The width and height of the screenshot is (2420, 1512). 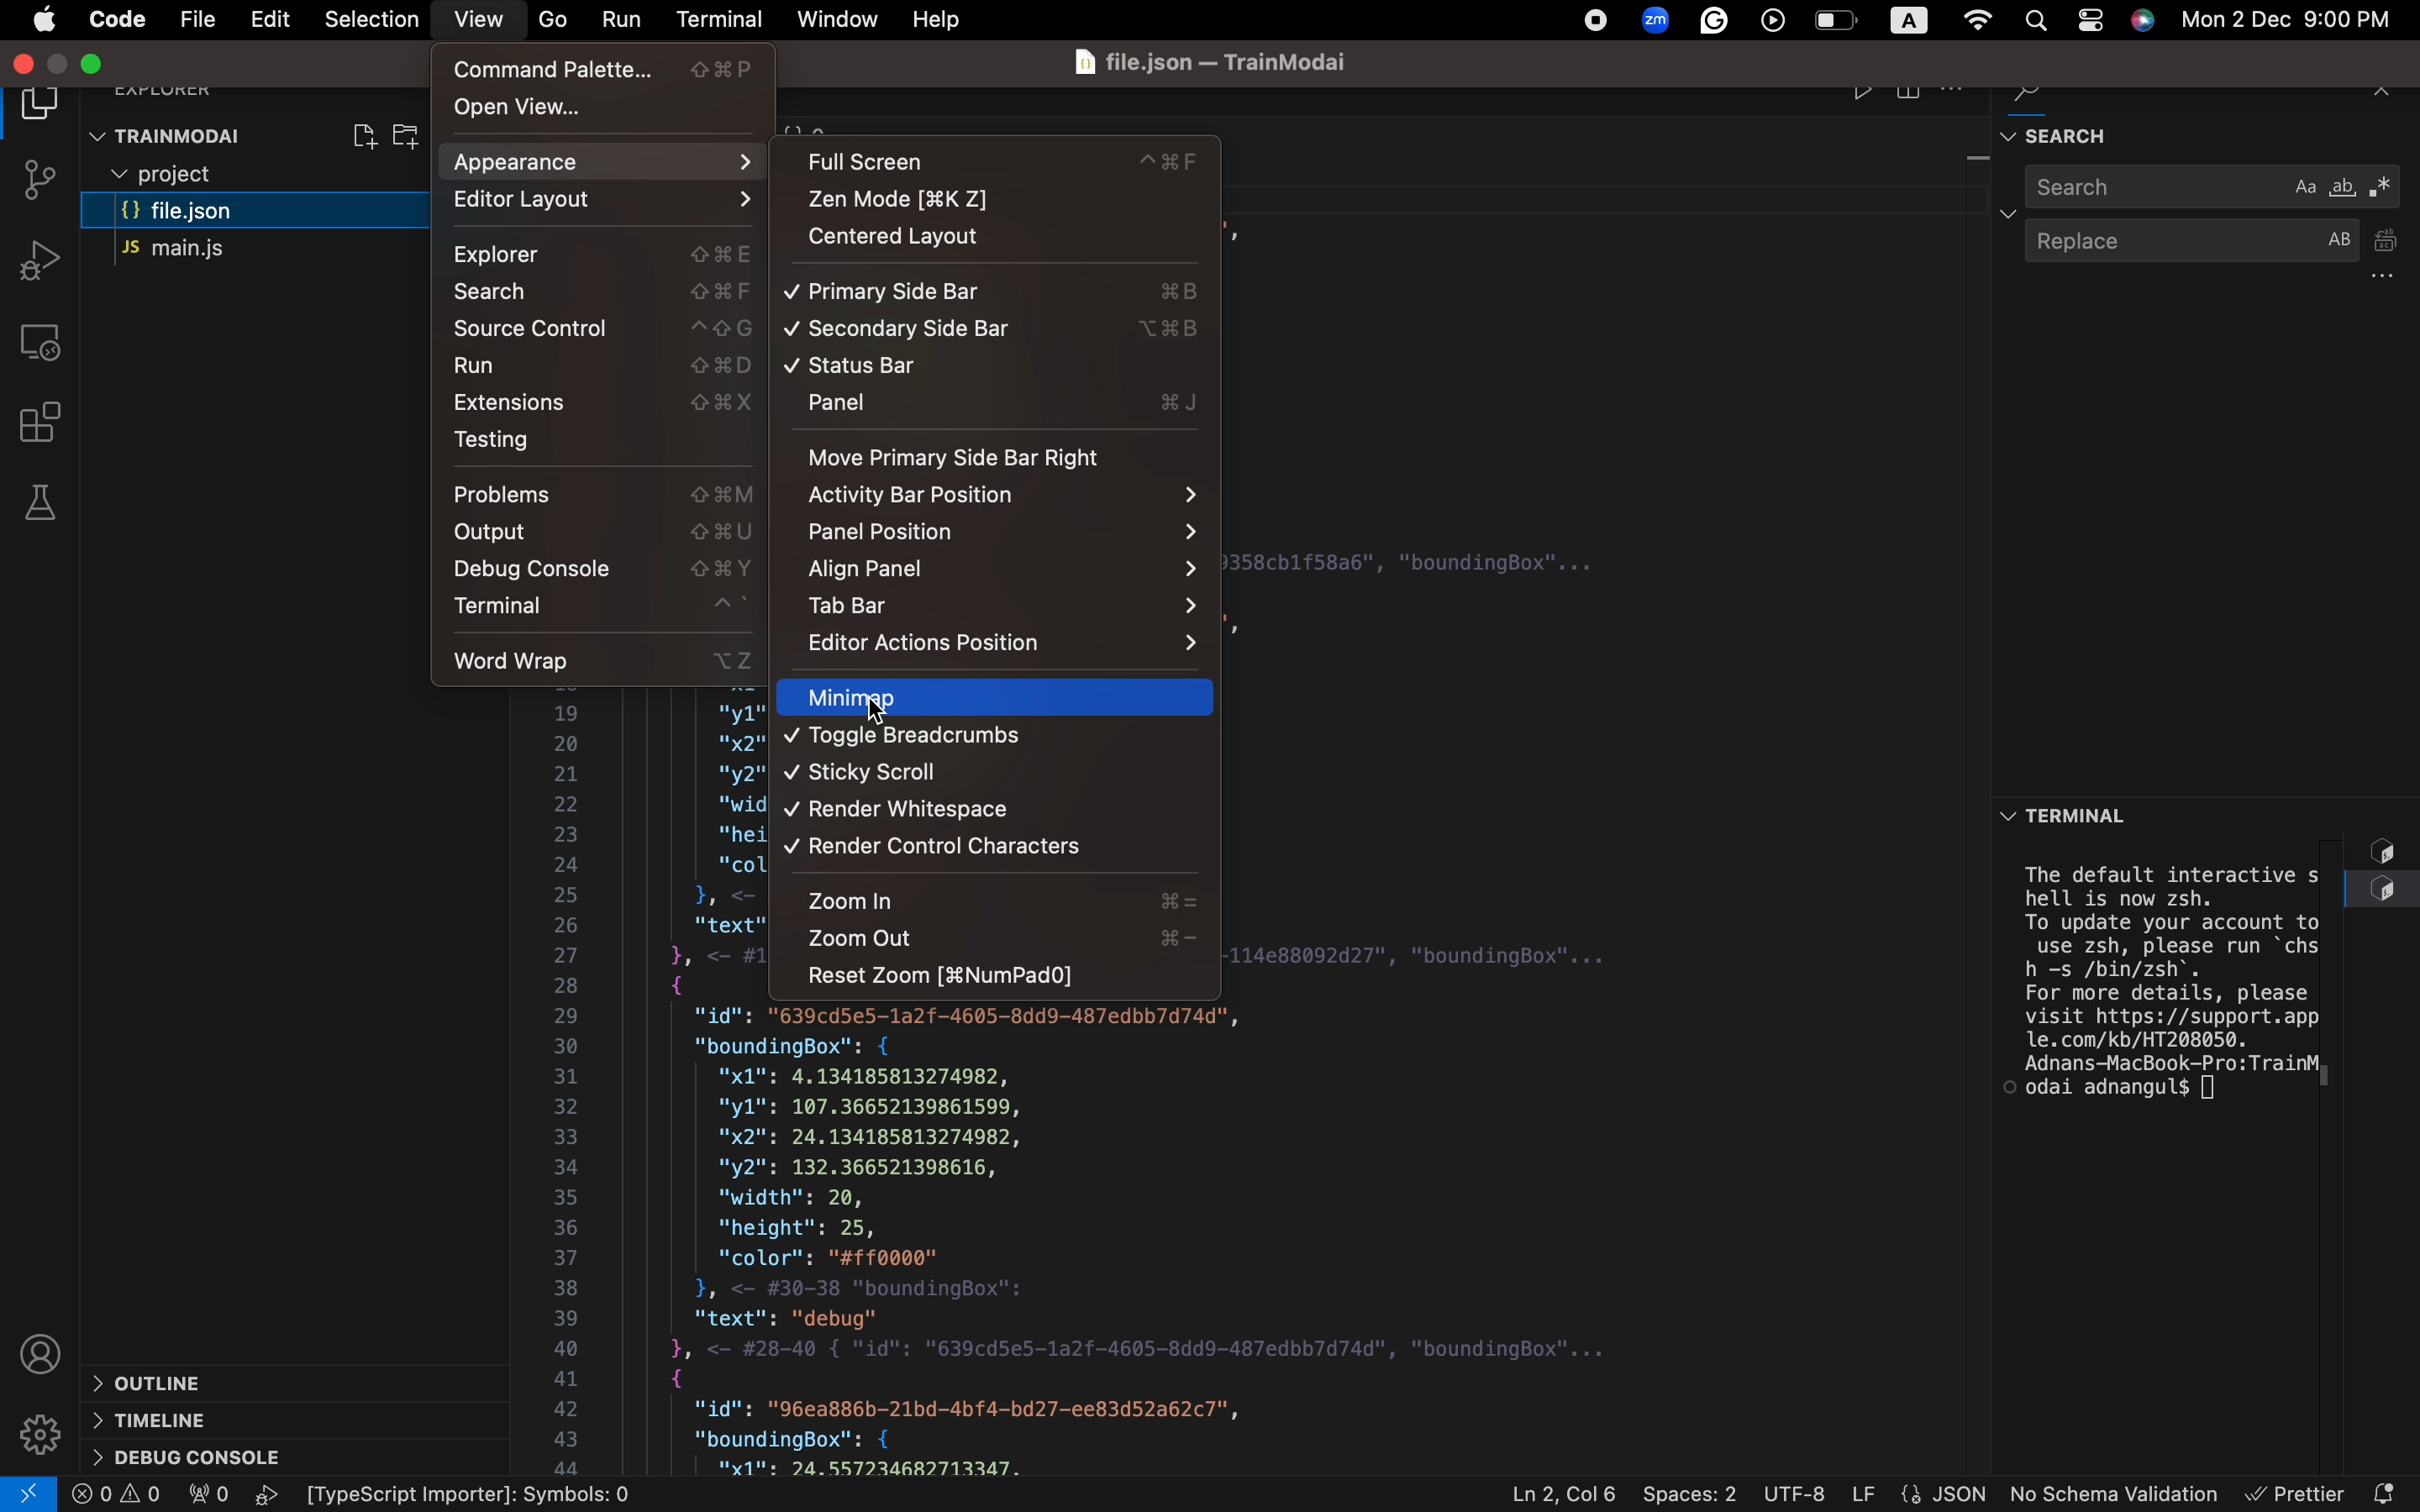 I want to click on command palettte, so click(x=607, y=69).